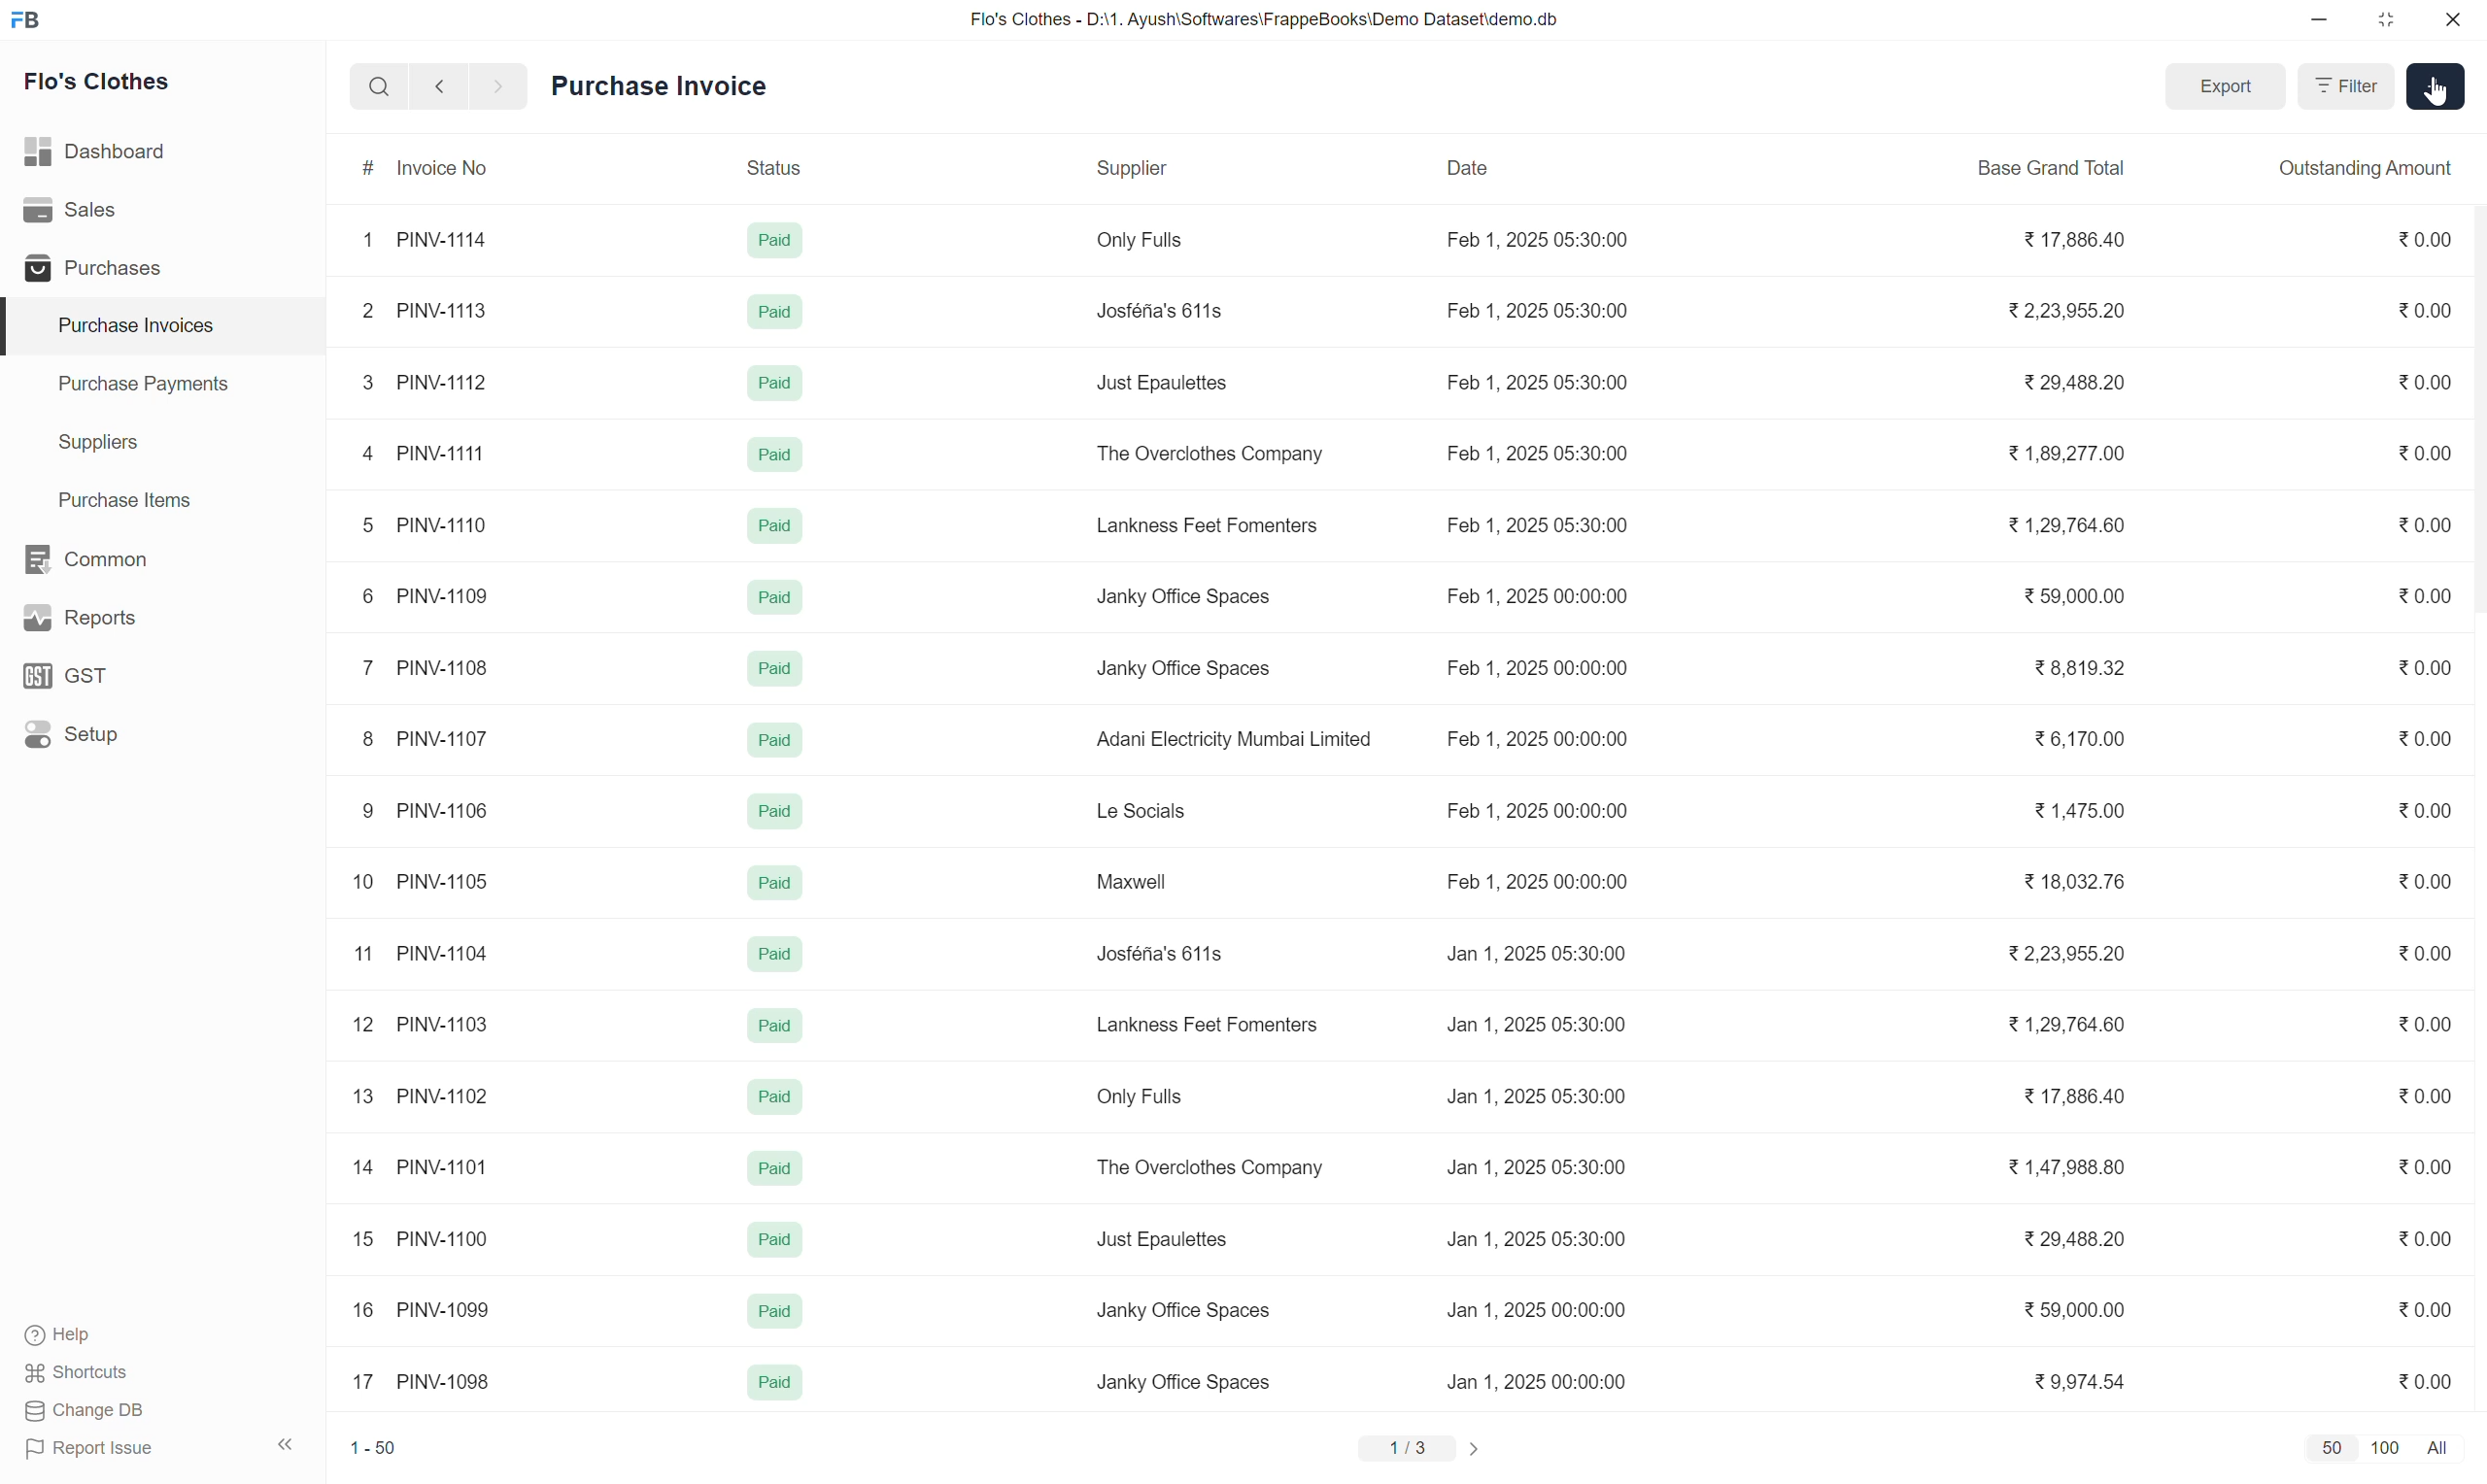 This screenshot has width=2487, height=1484. I want to click on 2 PINV-1113, so click(423, 310).